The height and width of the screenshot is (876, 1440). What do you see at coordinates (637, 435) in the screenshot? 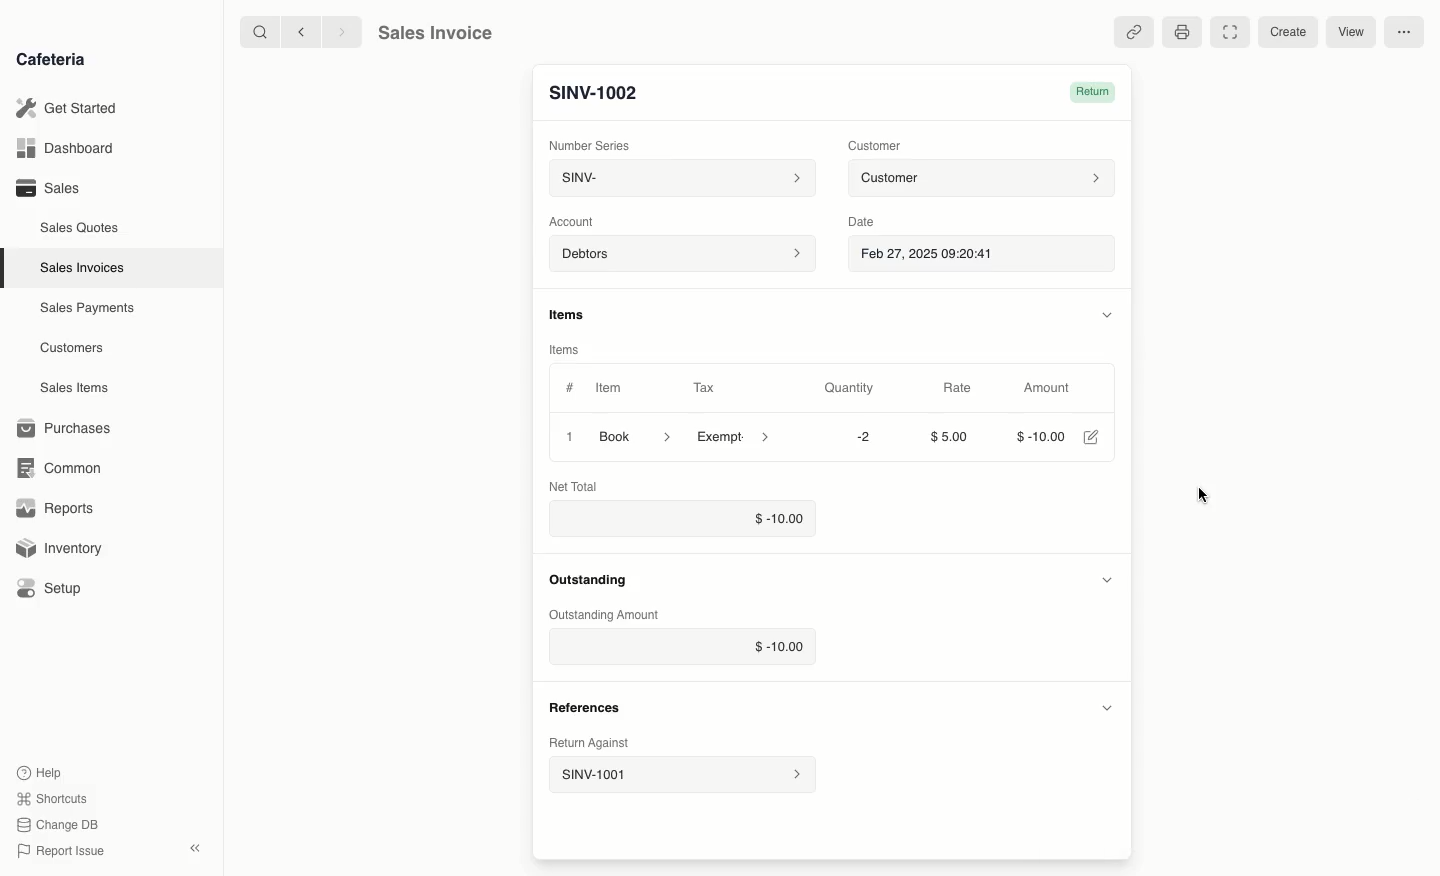
I see `Book >` at bounding box center [637, 435].